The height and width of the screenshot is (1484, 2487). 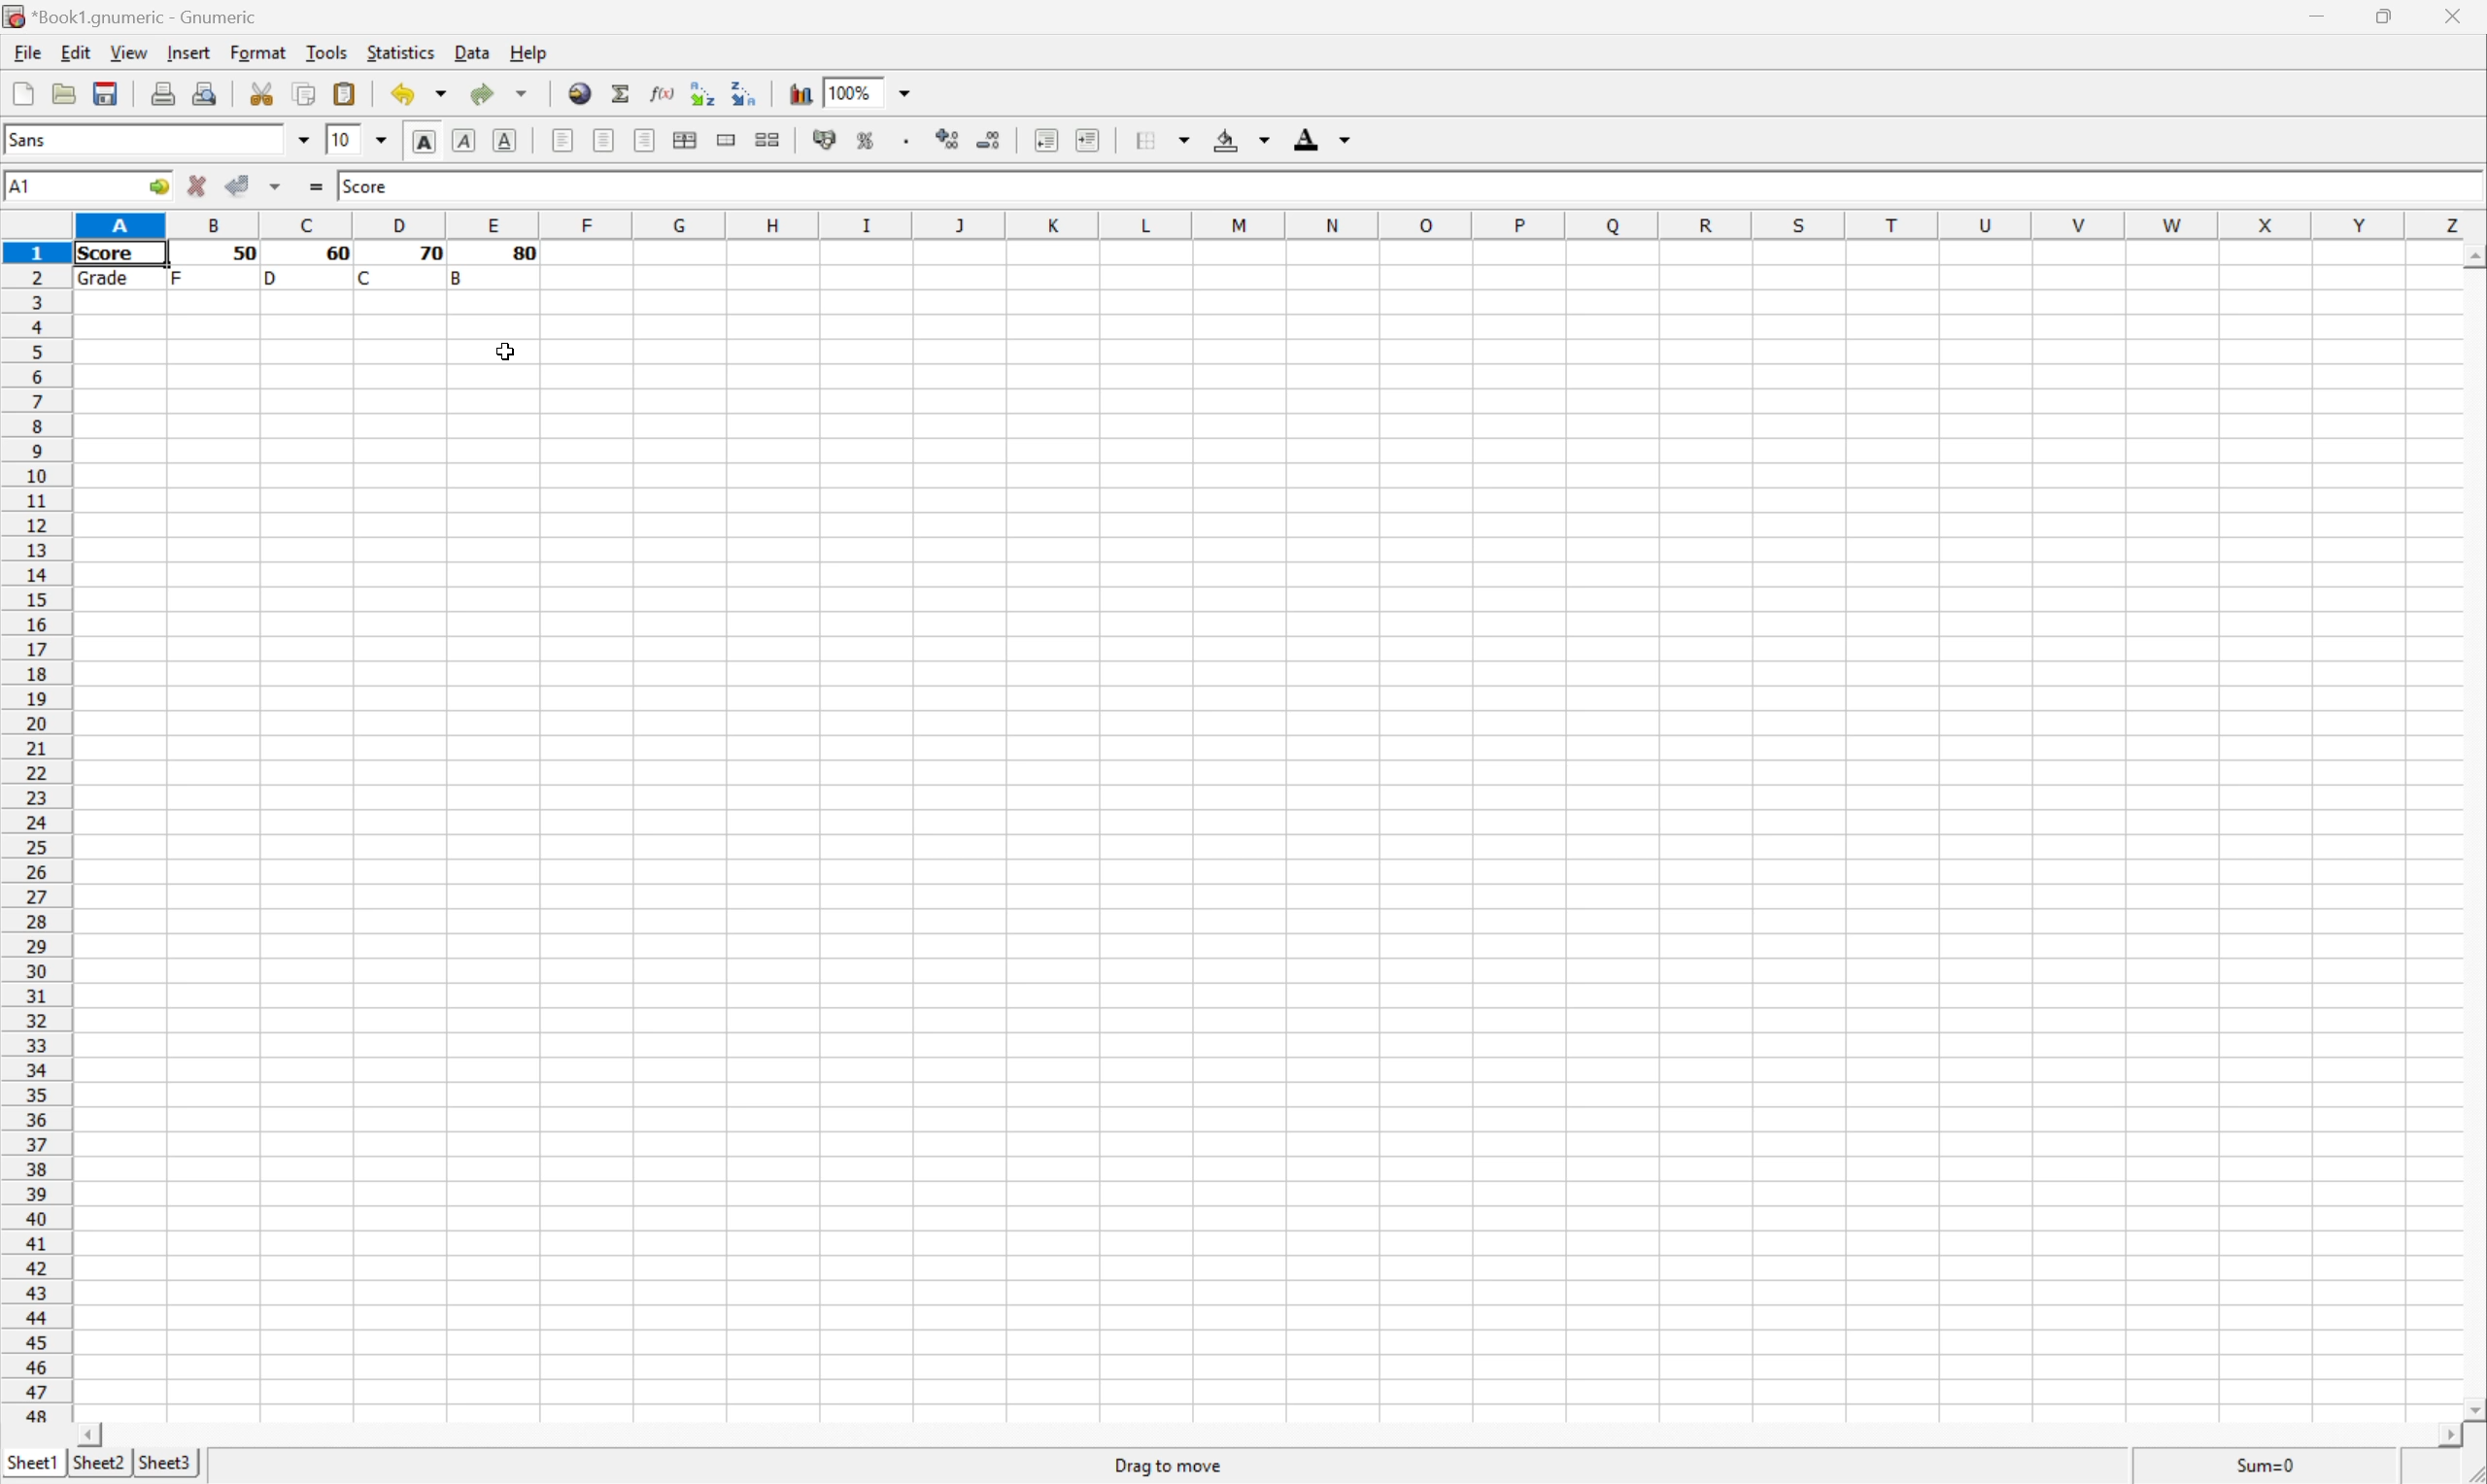 I want to click on Go to, so click(x=156, y=186).